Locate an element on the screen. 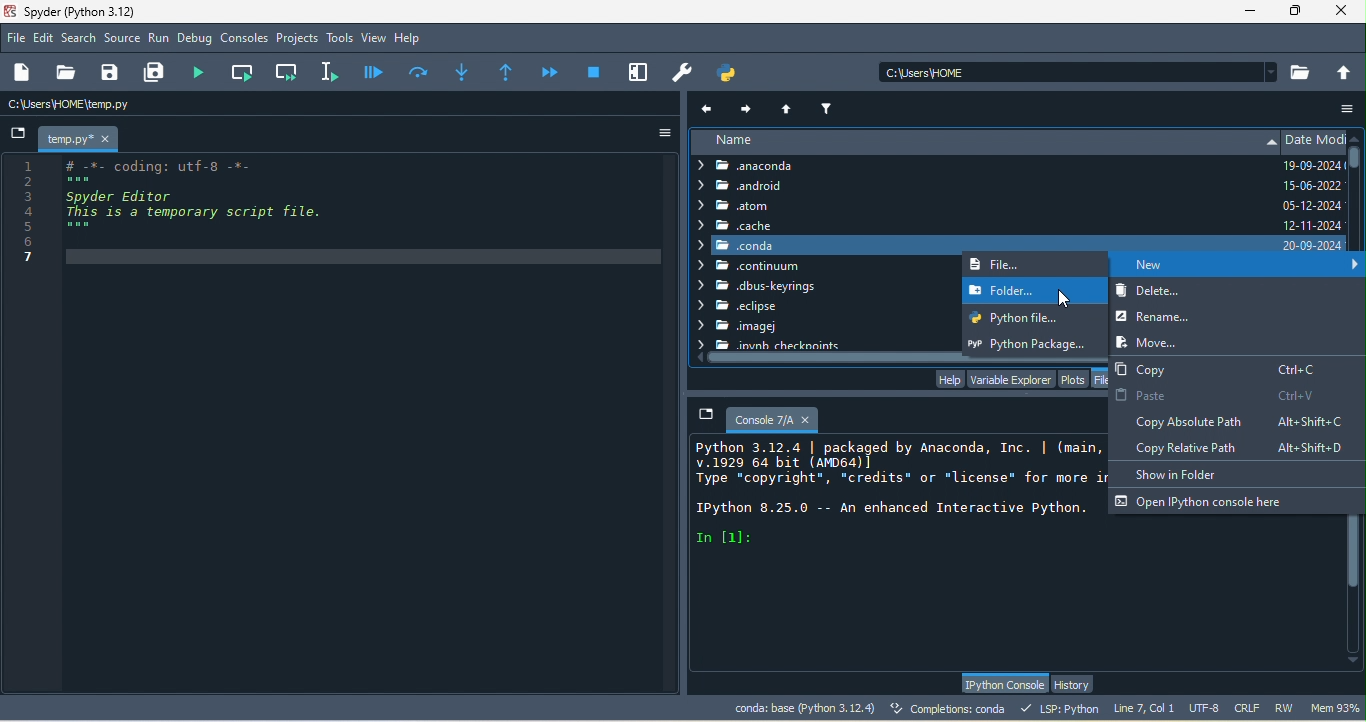 Image resolution: width=1366 pixels, height=722 pixels. continuum is located at coordinates (752, 266).